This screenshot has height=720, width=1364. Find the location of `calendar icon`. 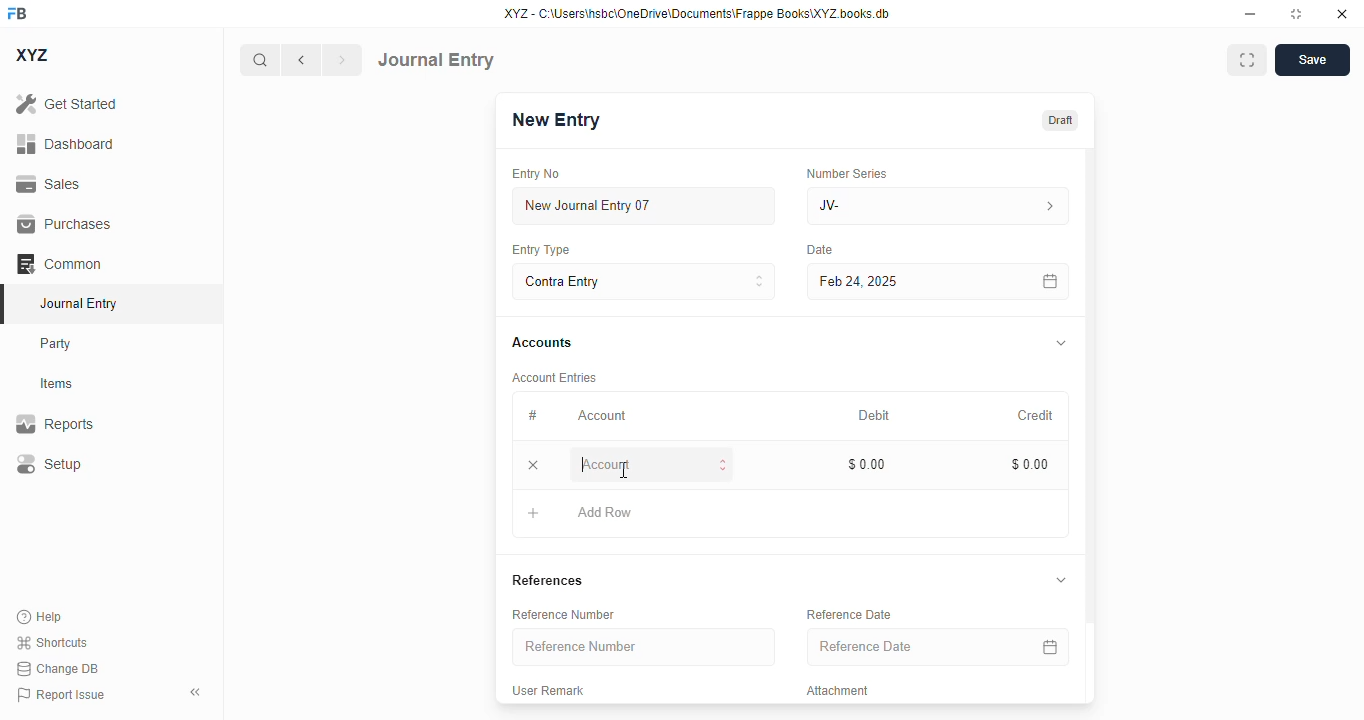

calendar icon is located at coordinates (1051, 281).